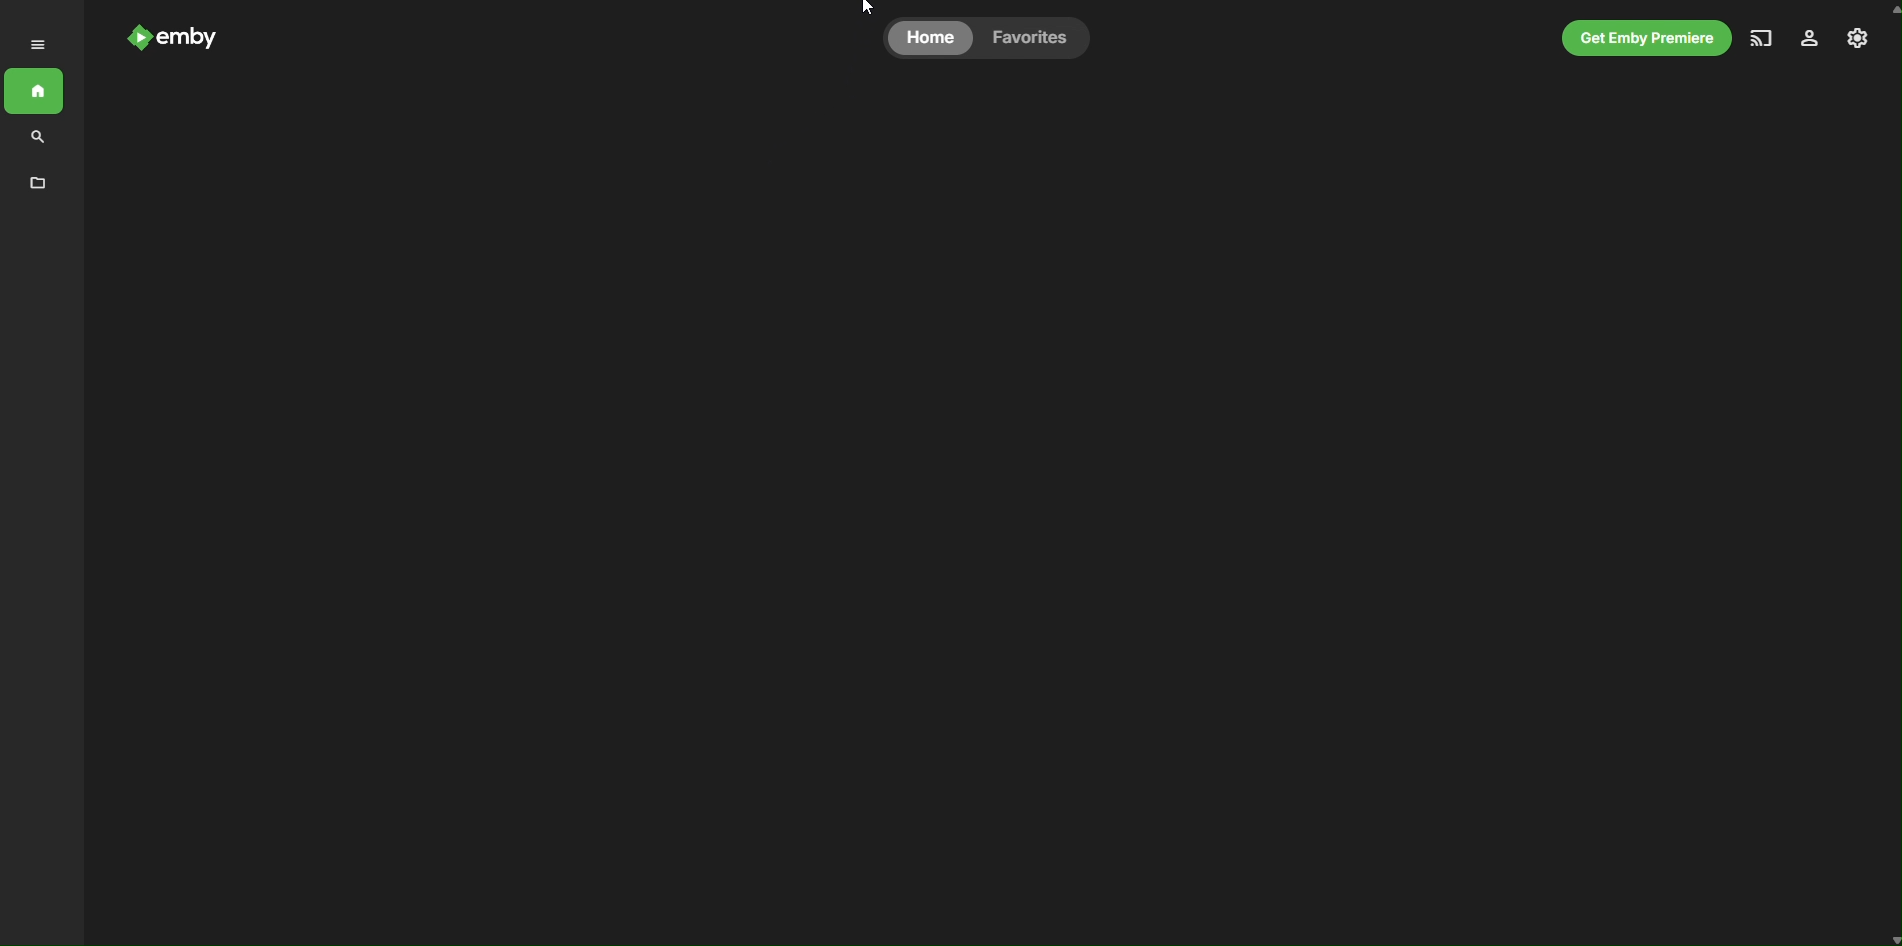 This screenshot has height=946, width=1902. I want to click on favorites, so click(1029, 39).